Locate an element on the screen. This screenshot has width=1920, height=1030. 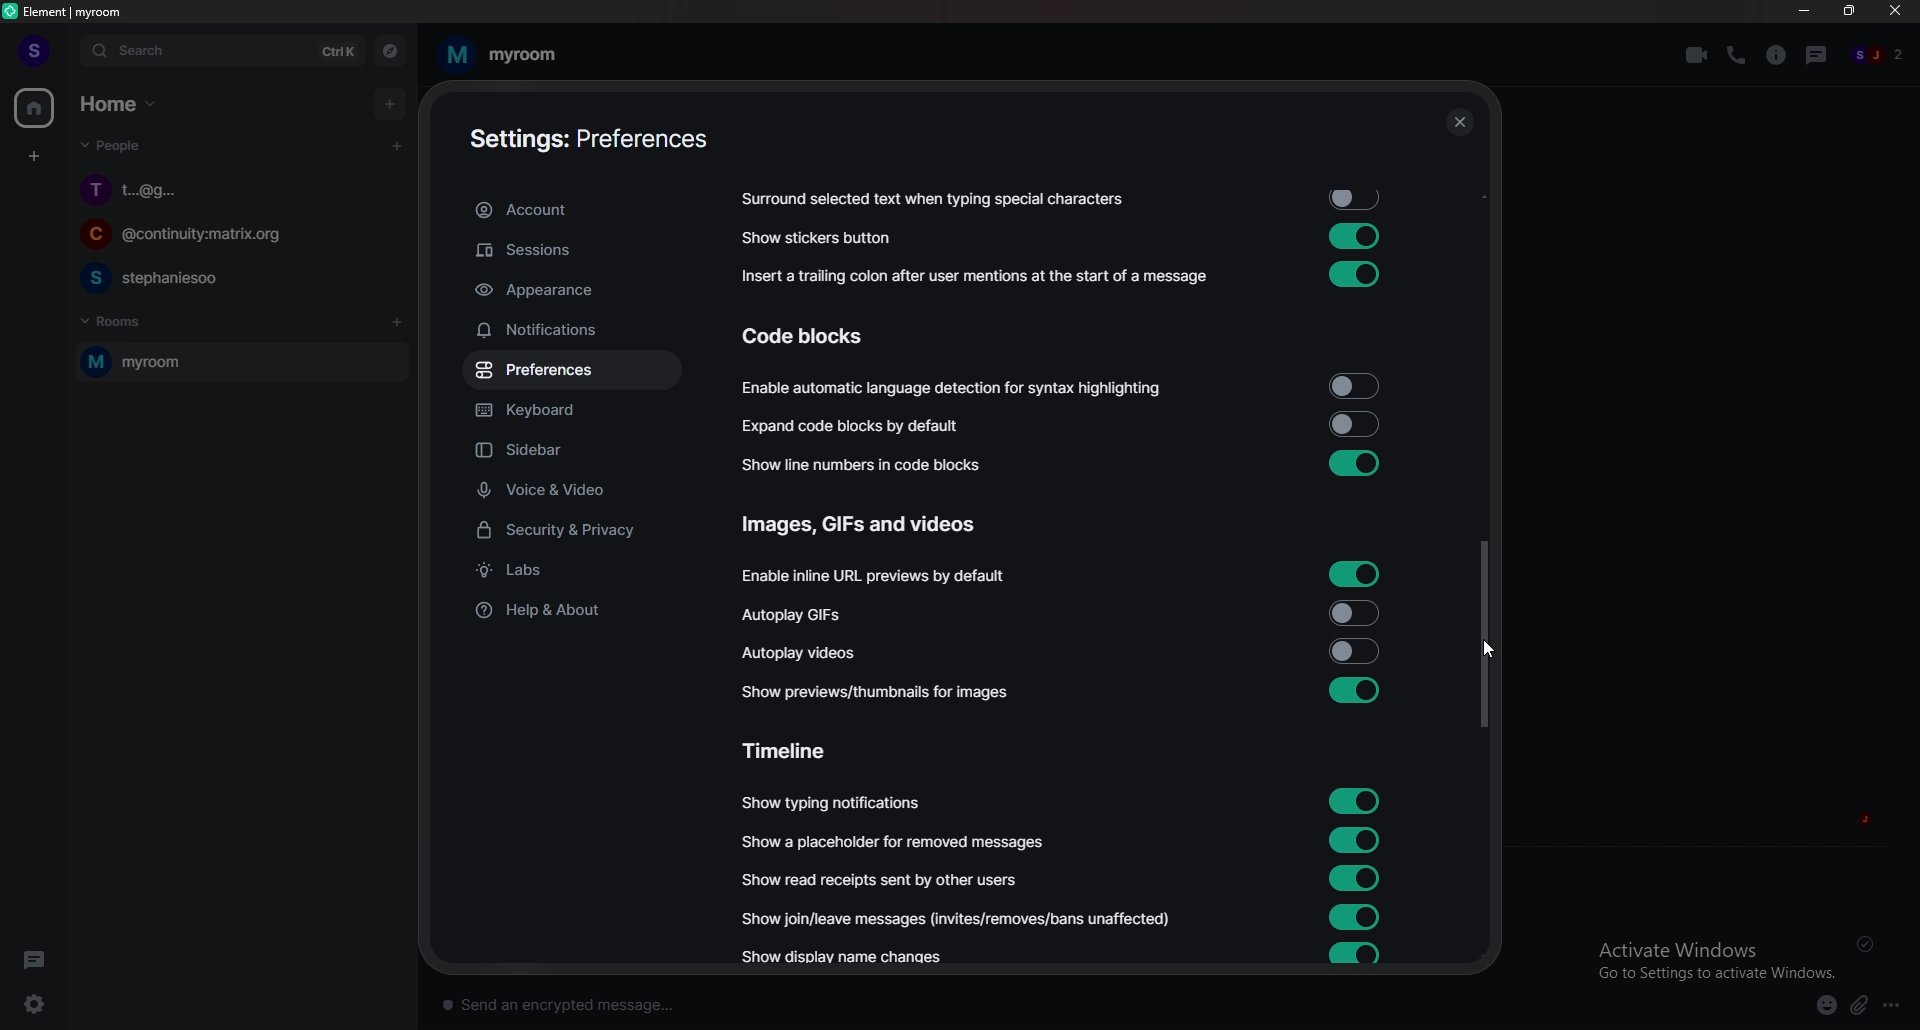
people is located at coordinates (1879, 56).